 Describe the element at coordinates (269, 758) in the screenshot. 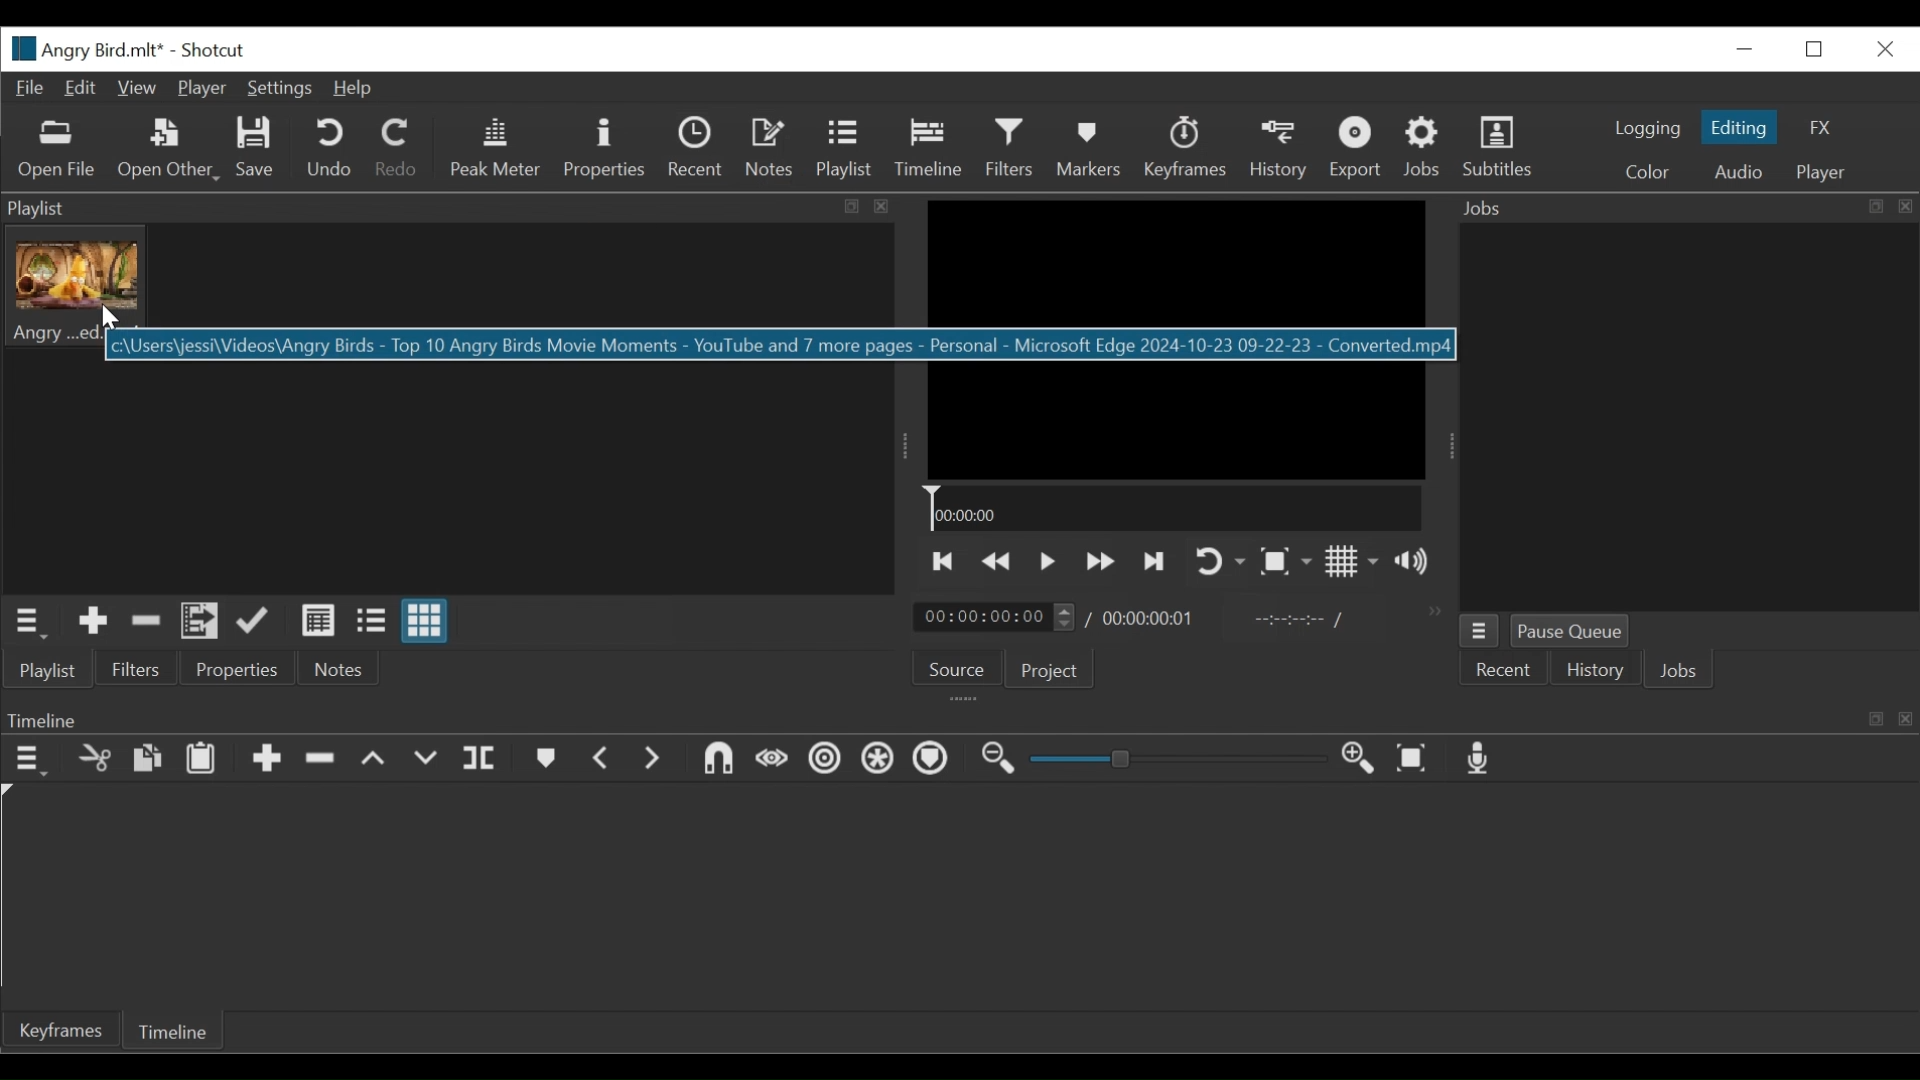

I see `Append` at that location.